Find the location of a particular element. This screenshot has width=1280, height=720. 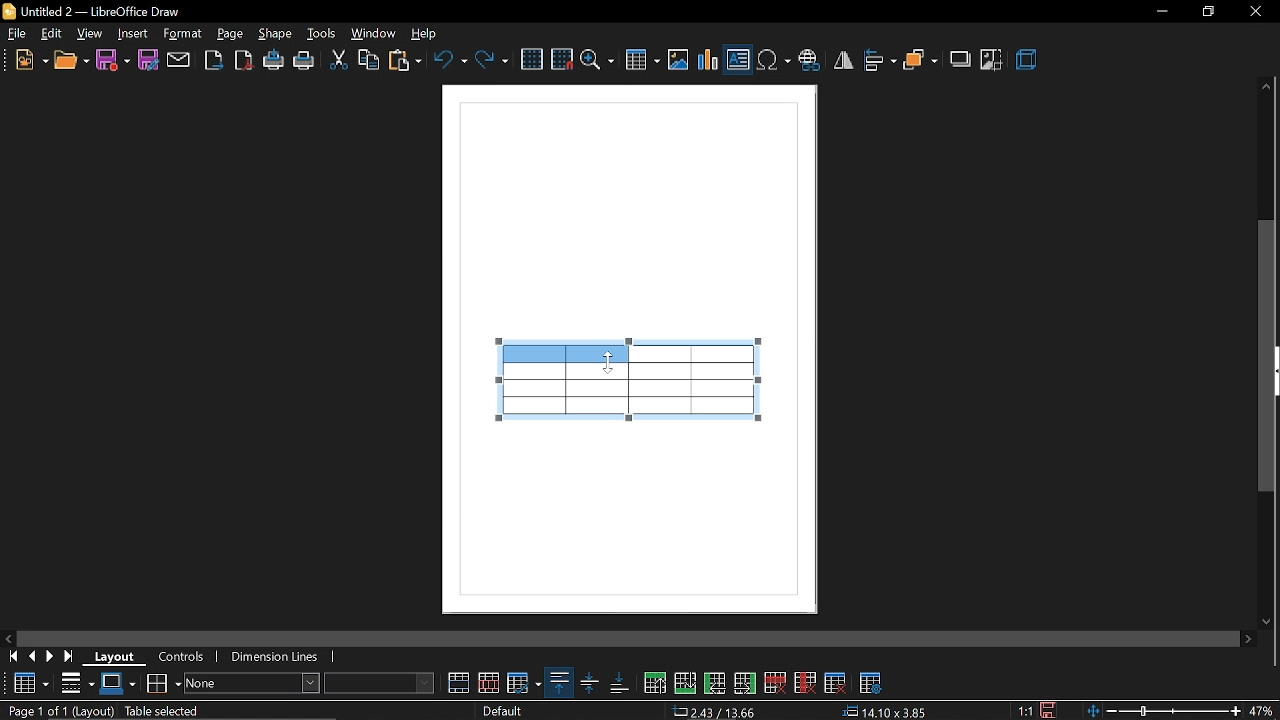

2.43/13.66 is located at coordinates (718, 712).